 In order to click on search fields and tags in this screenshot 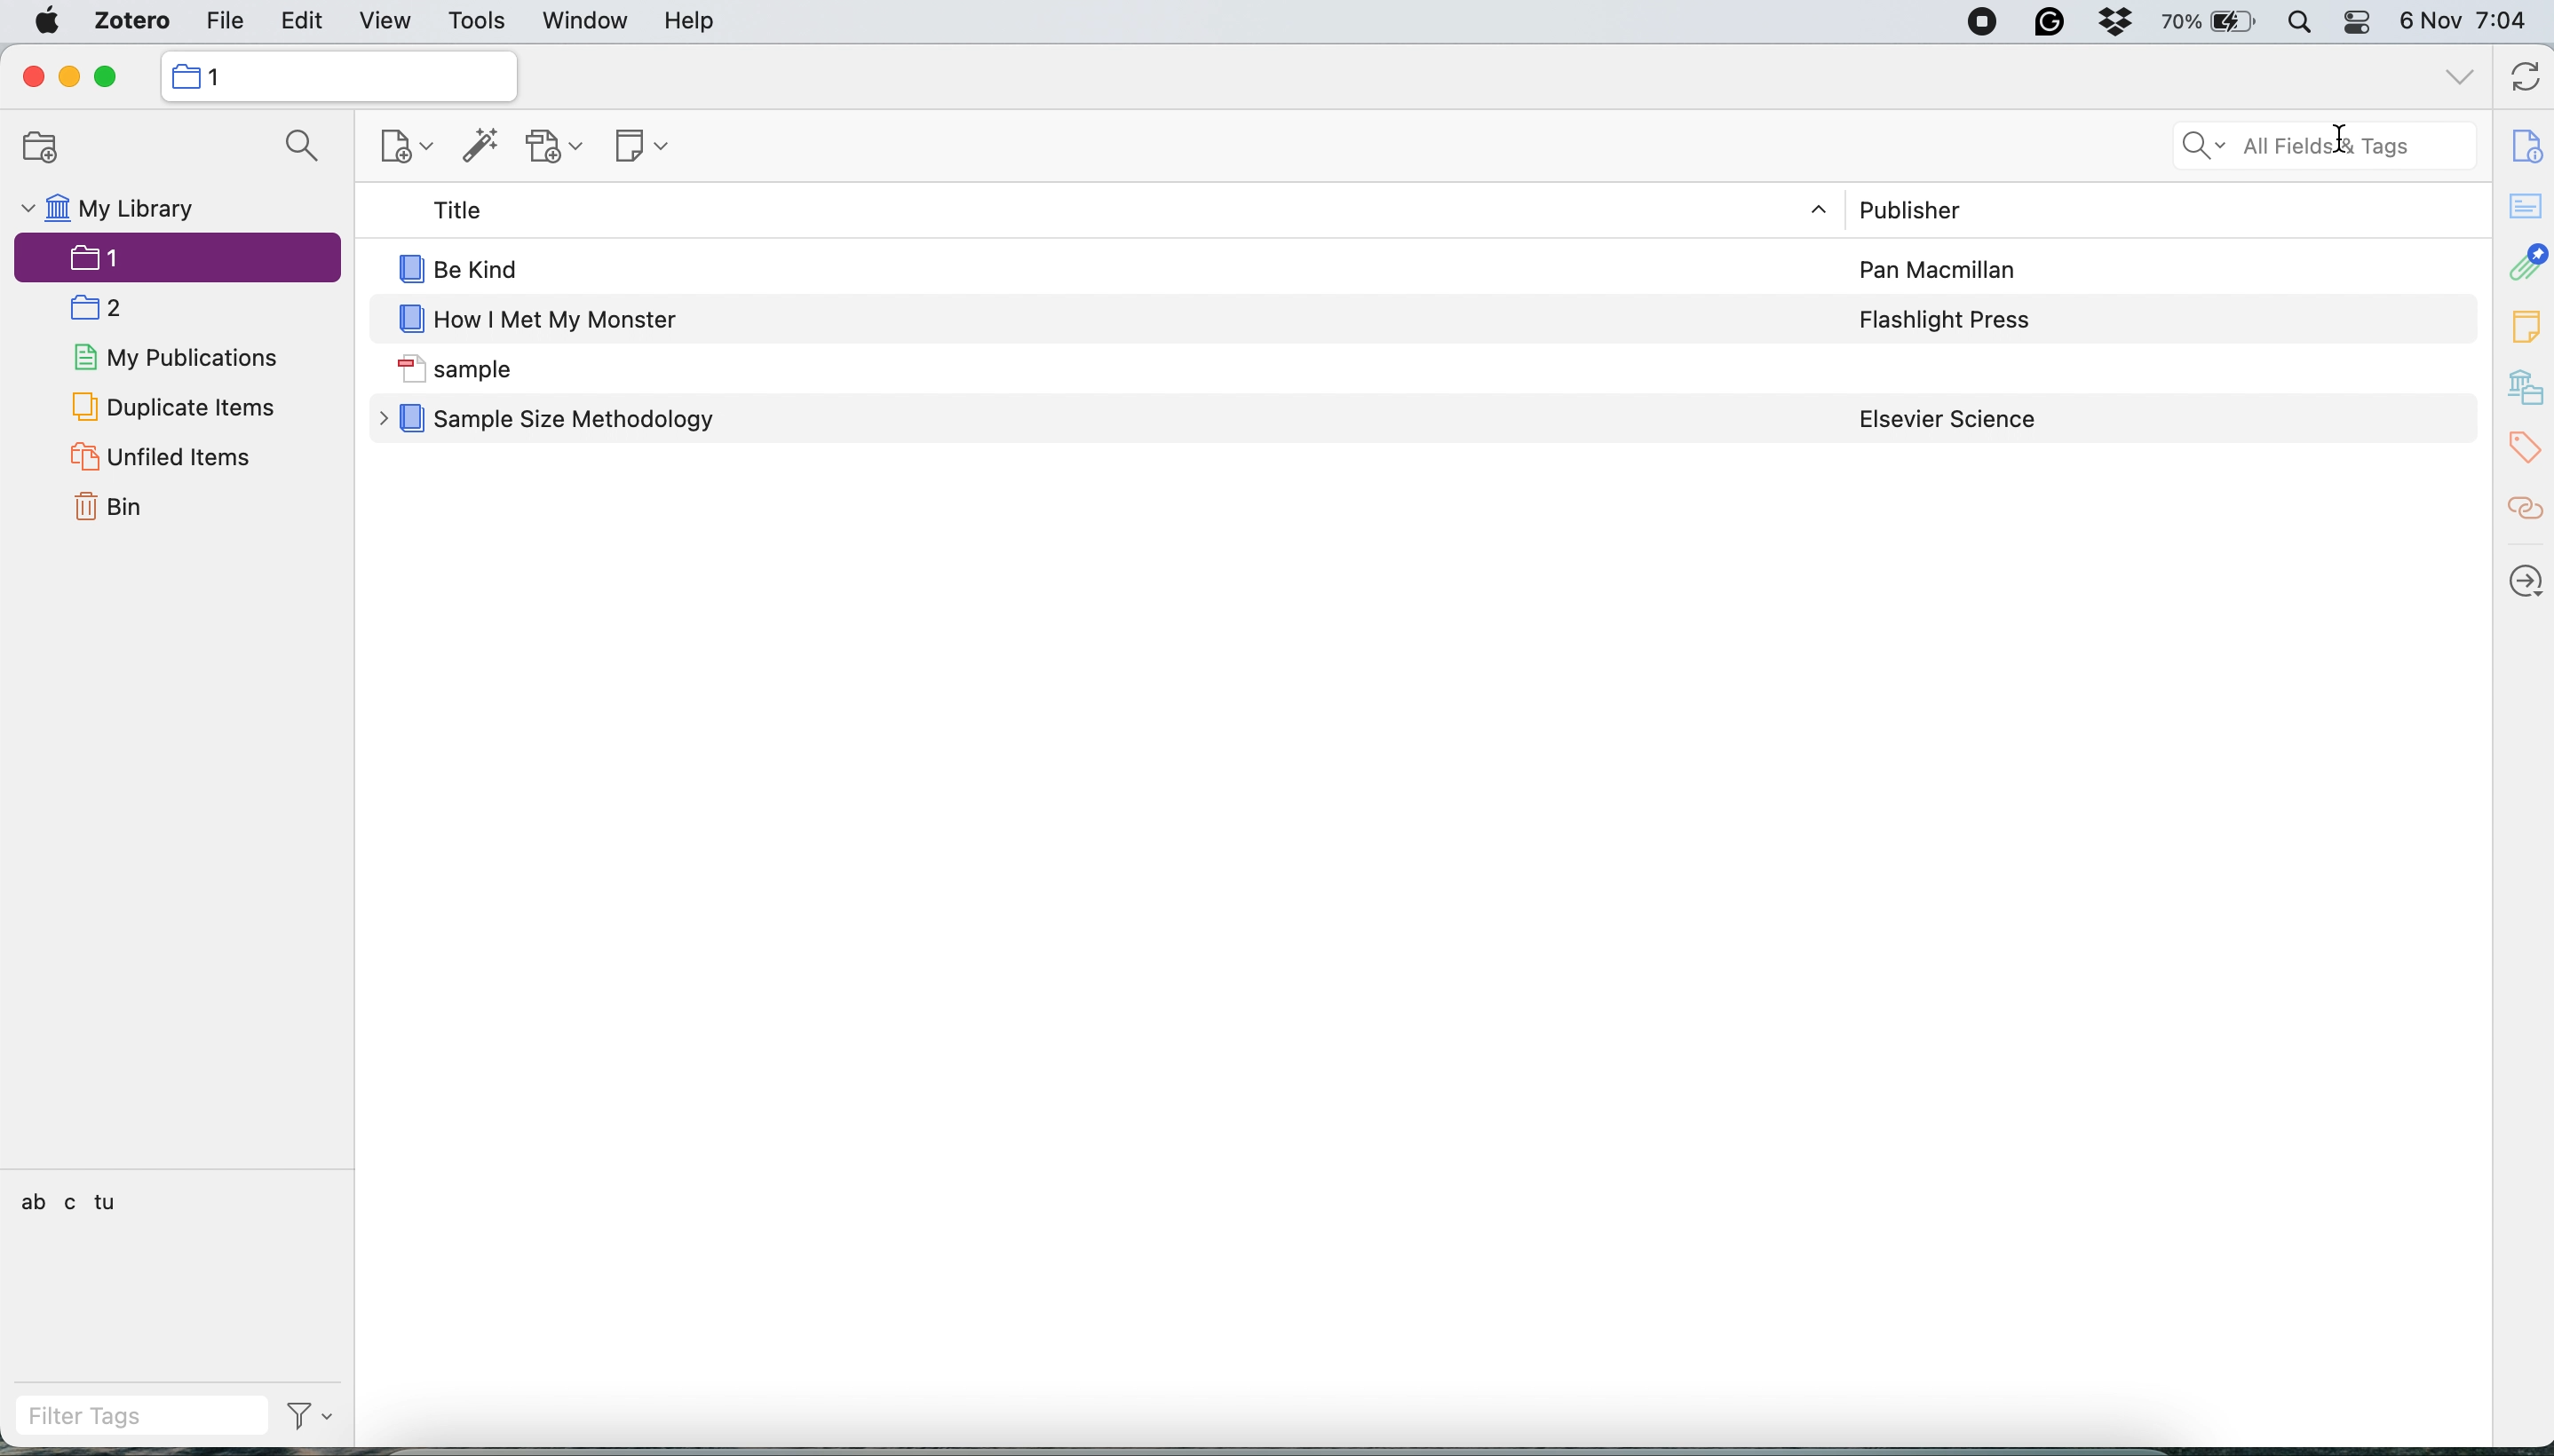, I will do `click(2309, 142)`.